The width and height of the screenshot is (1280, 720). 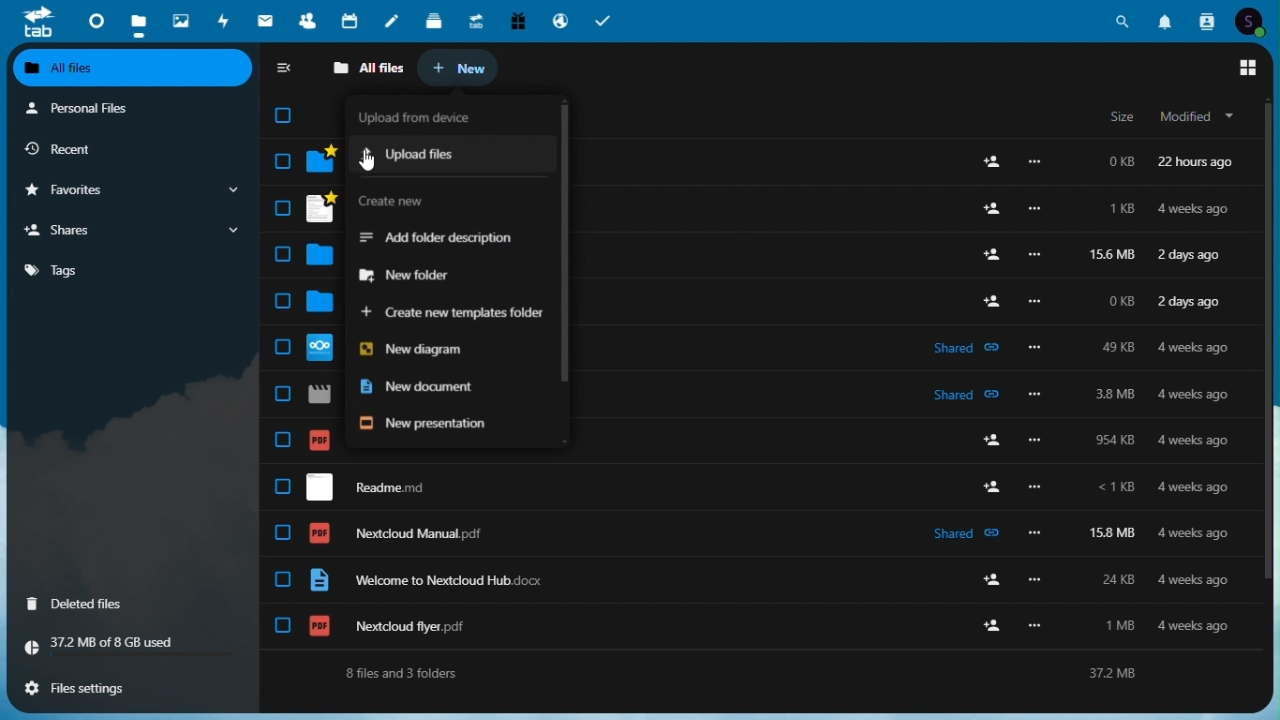 What do you see at coordinates (1113, 579) in the screenshot?
I see `24 kb` at bounding box center [1113, 579].